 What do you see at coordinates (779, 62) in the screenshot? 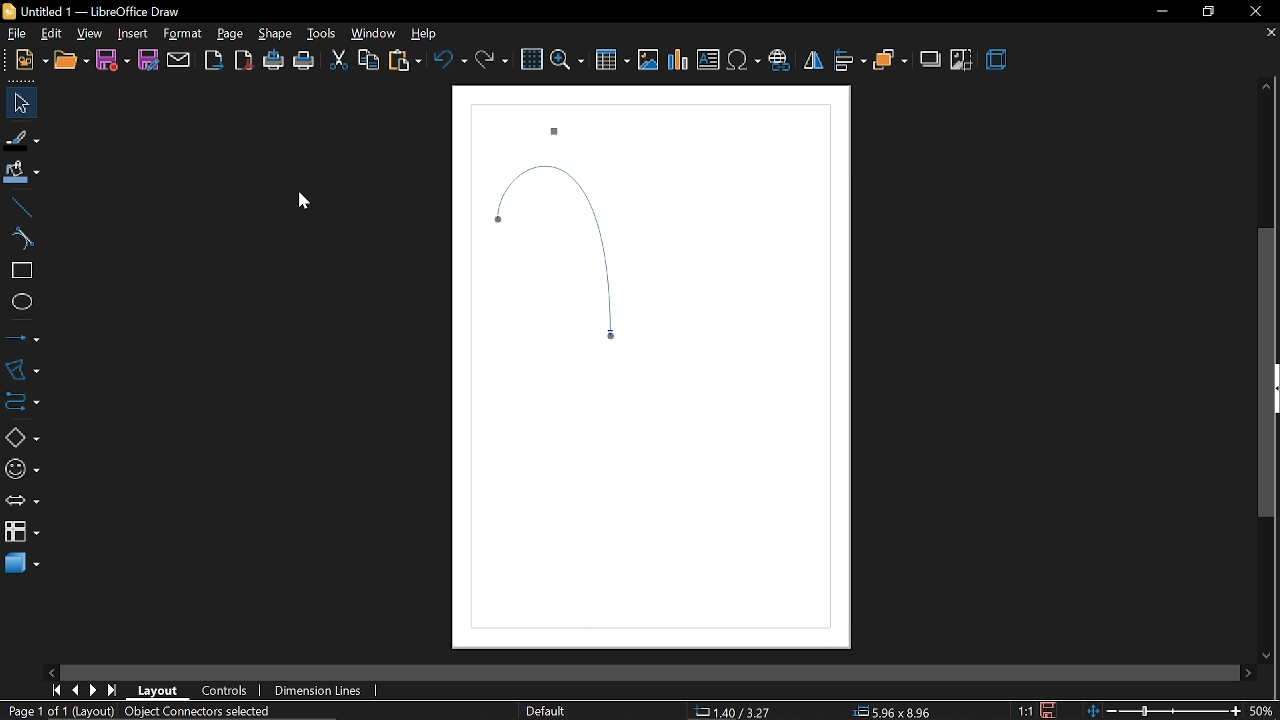
I see `Insert hyperlink` at bounding box center [779, 62].